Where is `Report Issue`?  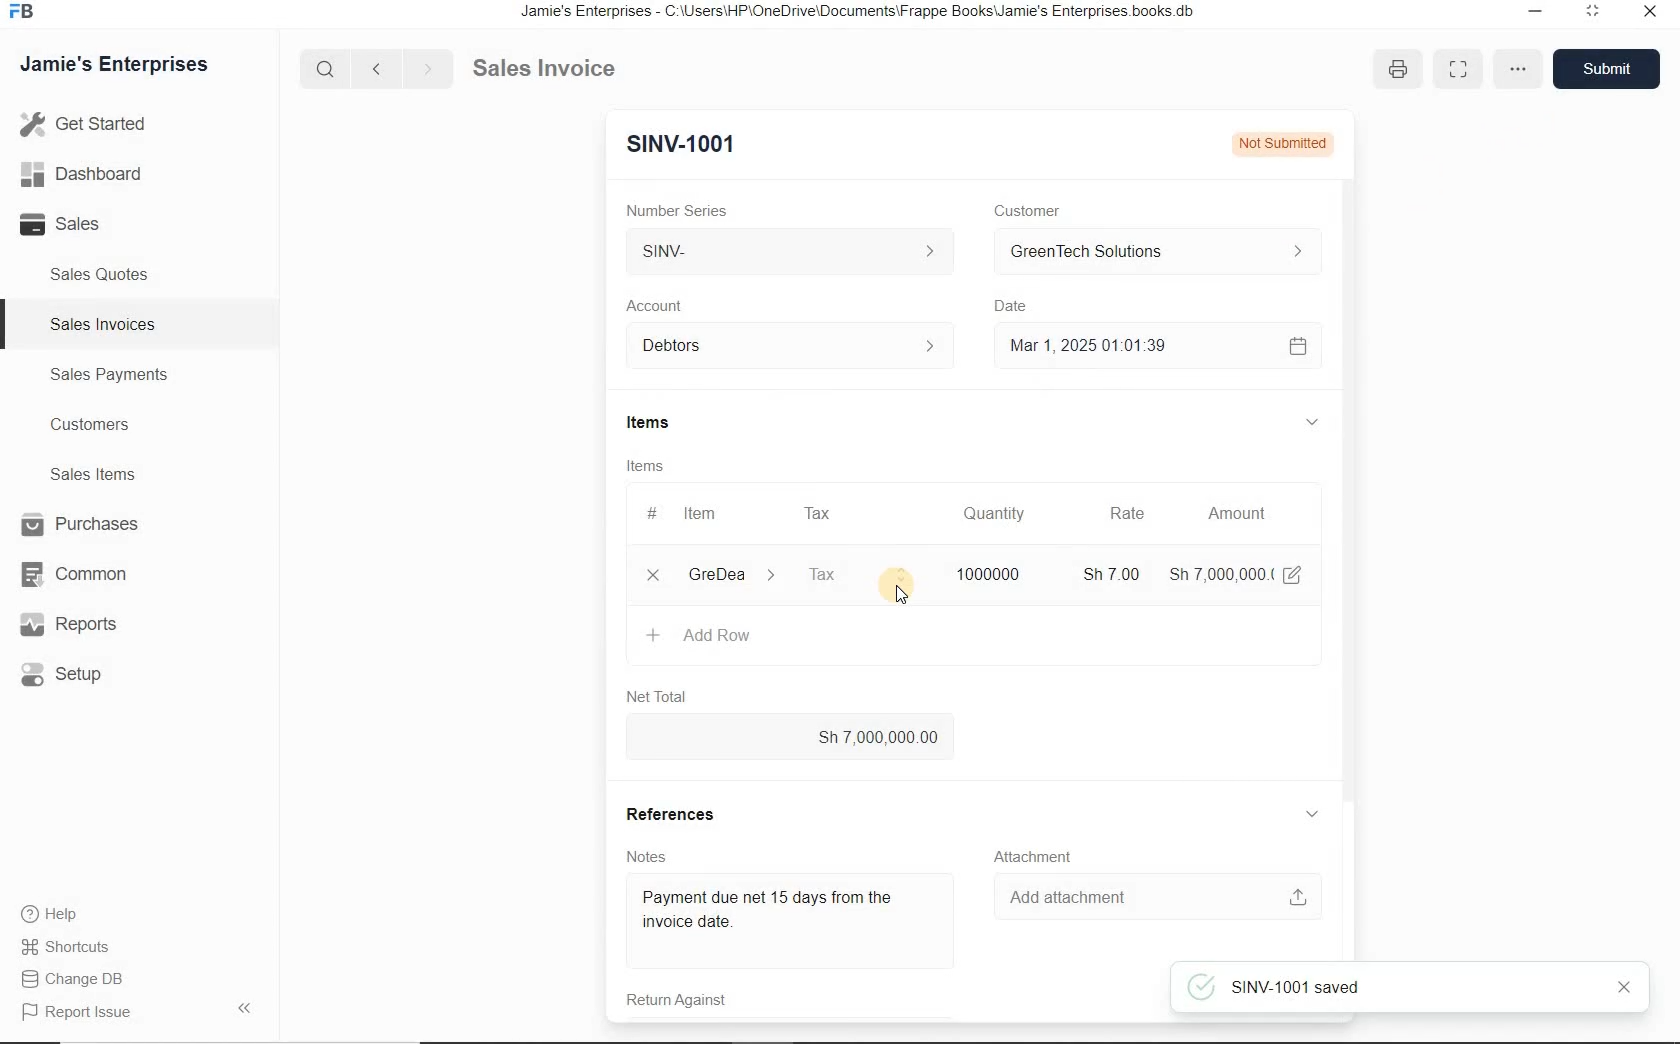 Report Issue is located at coordinates (75, 1013).